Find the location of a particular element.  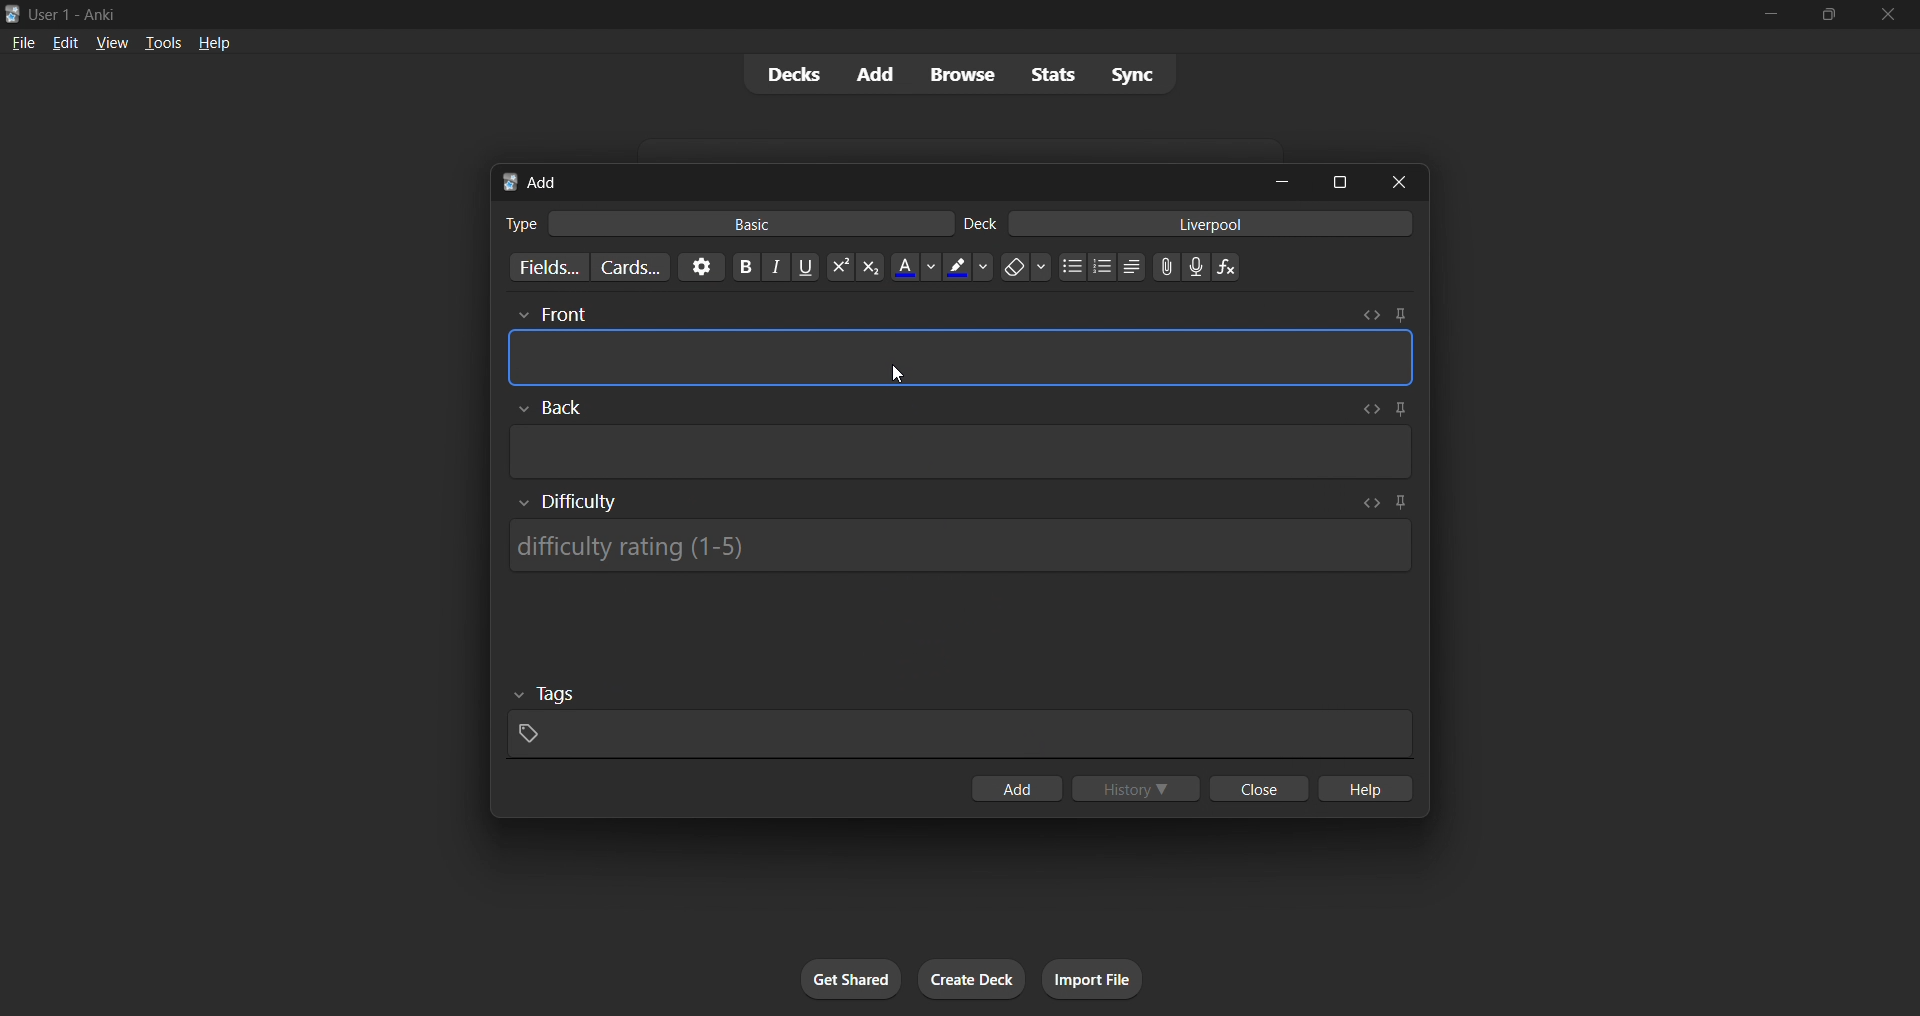

history is located at coordinates (1136, 788).